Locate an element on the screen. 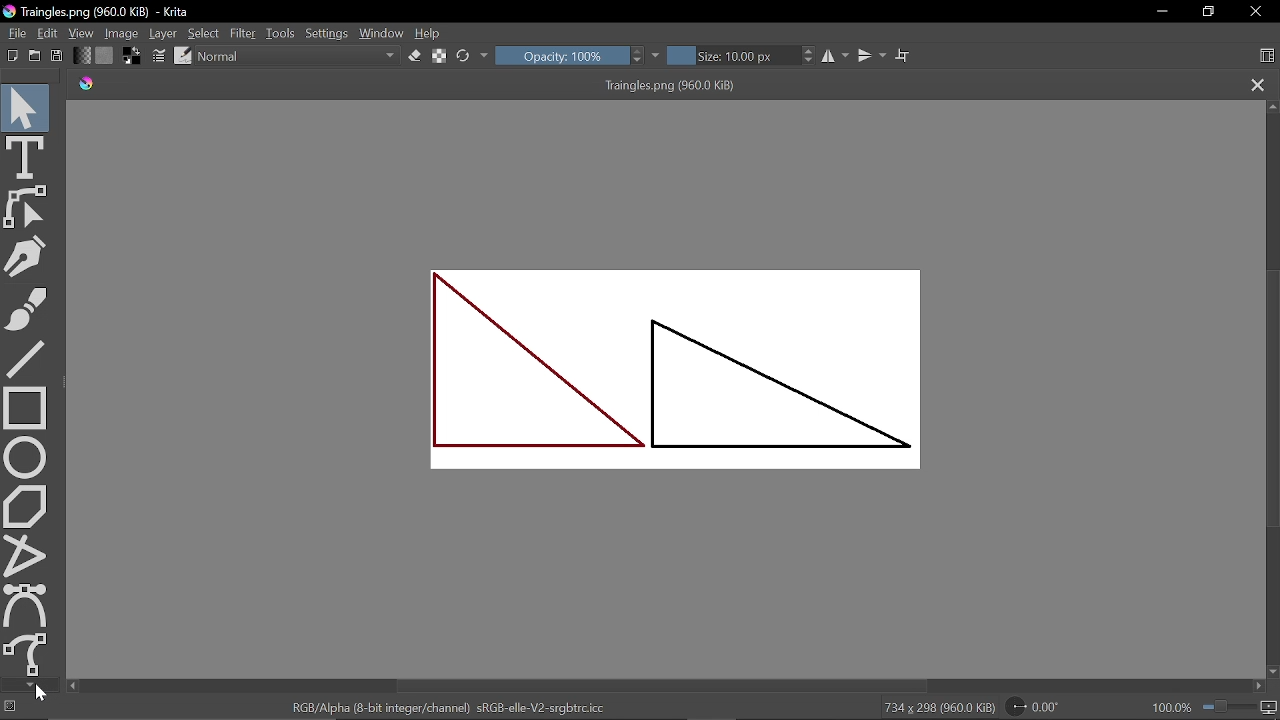  Polyline tool is located at coordinates (26, 556).